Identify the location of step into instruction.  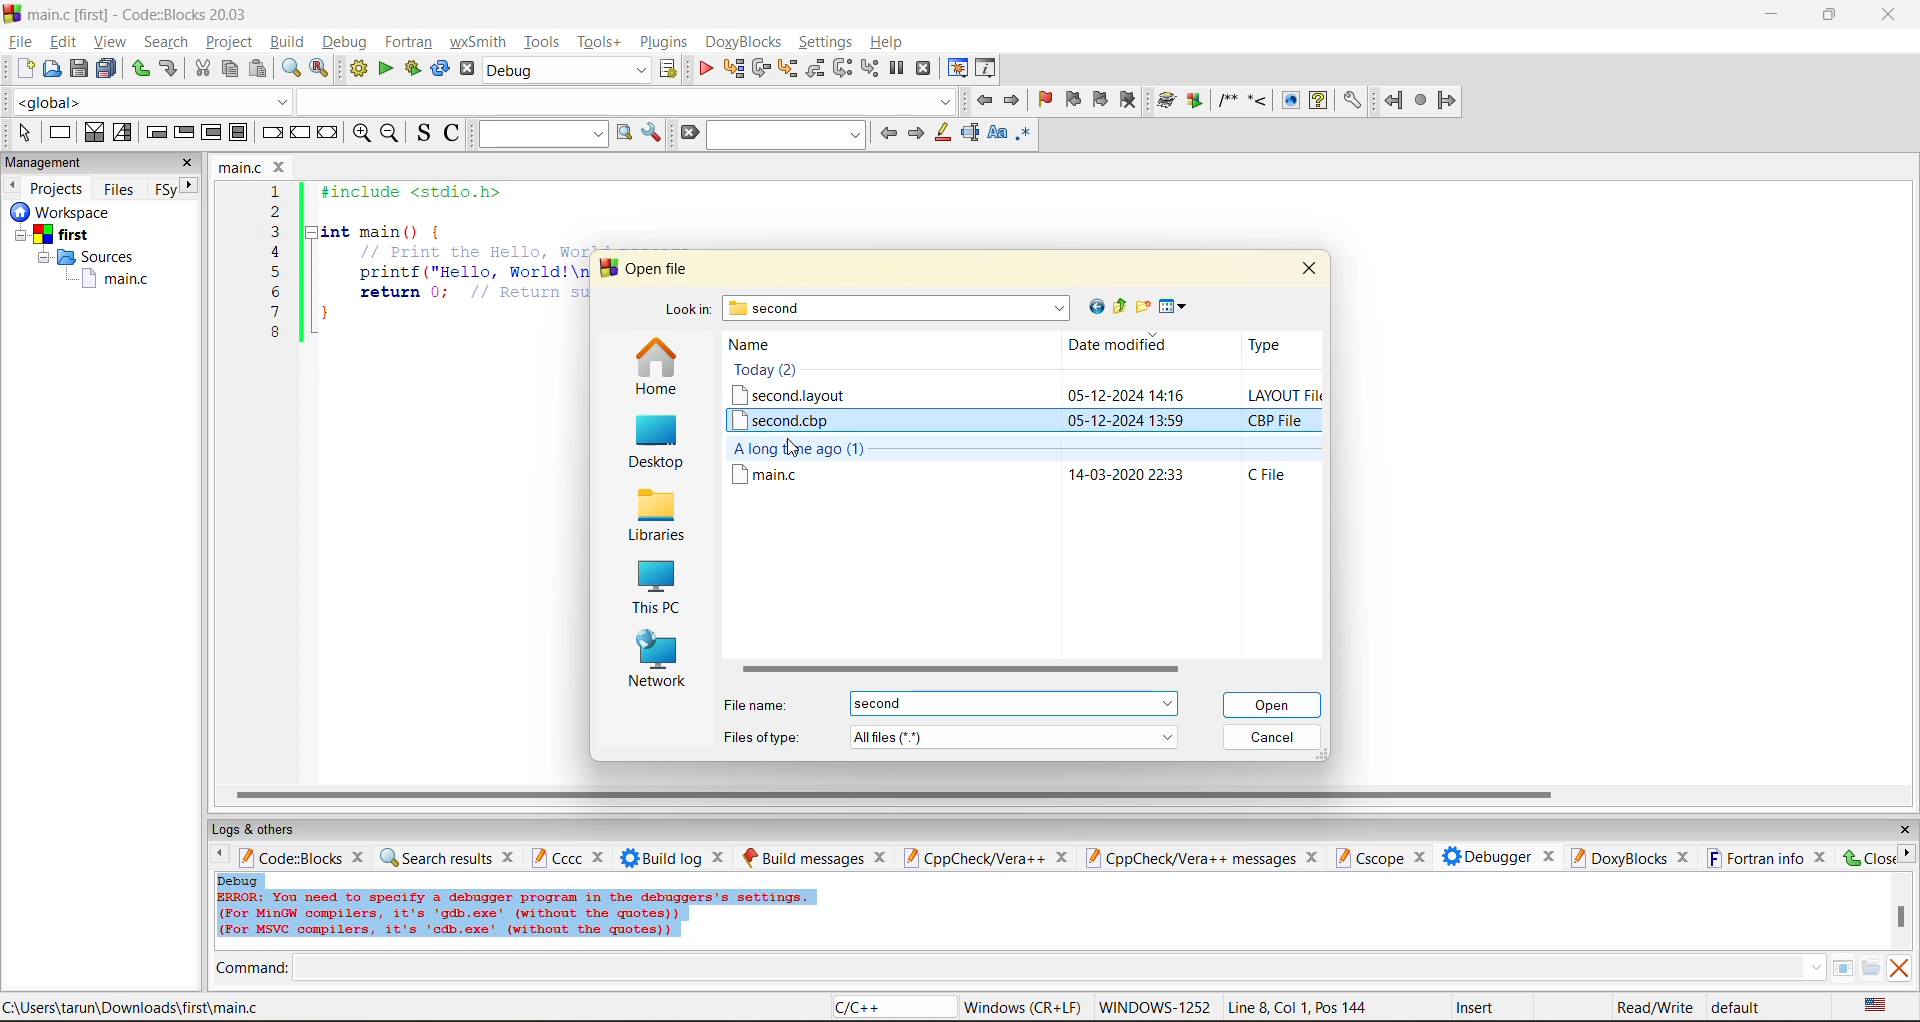
(869, 69).